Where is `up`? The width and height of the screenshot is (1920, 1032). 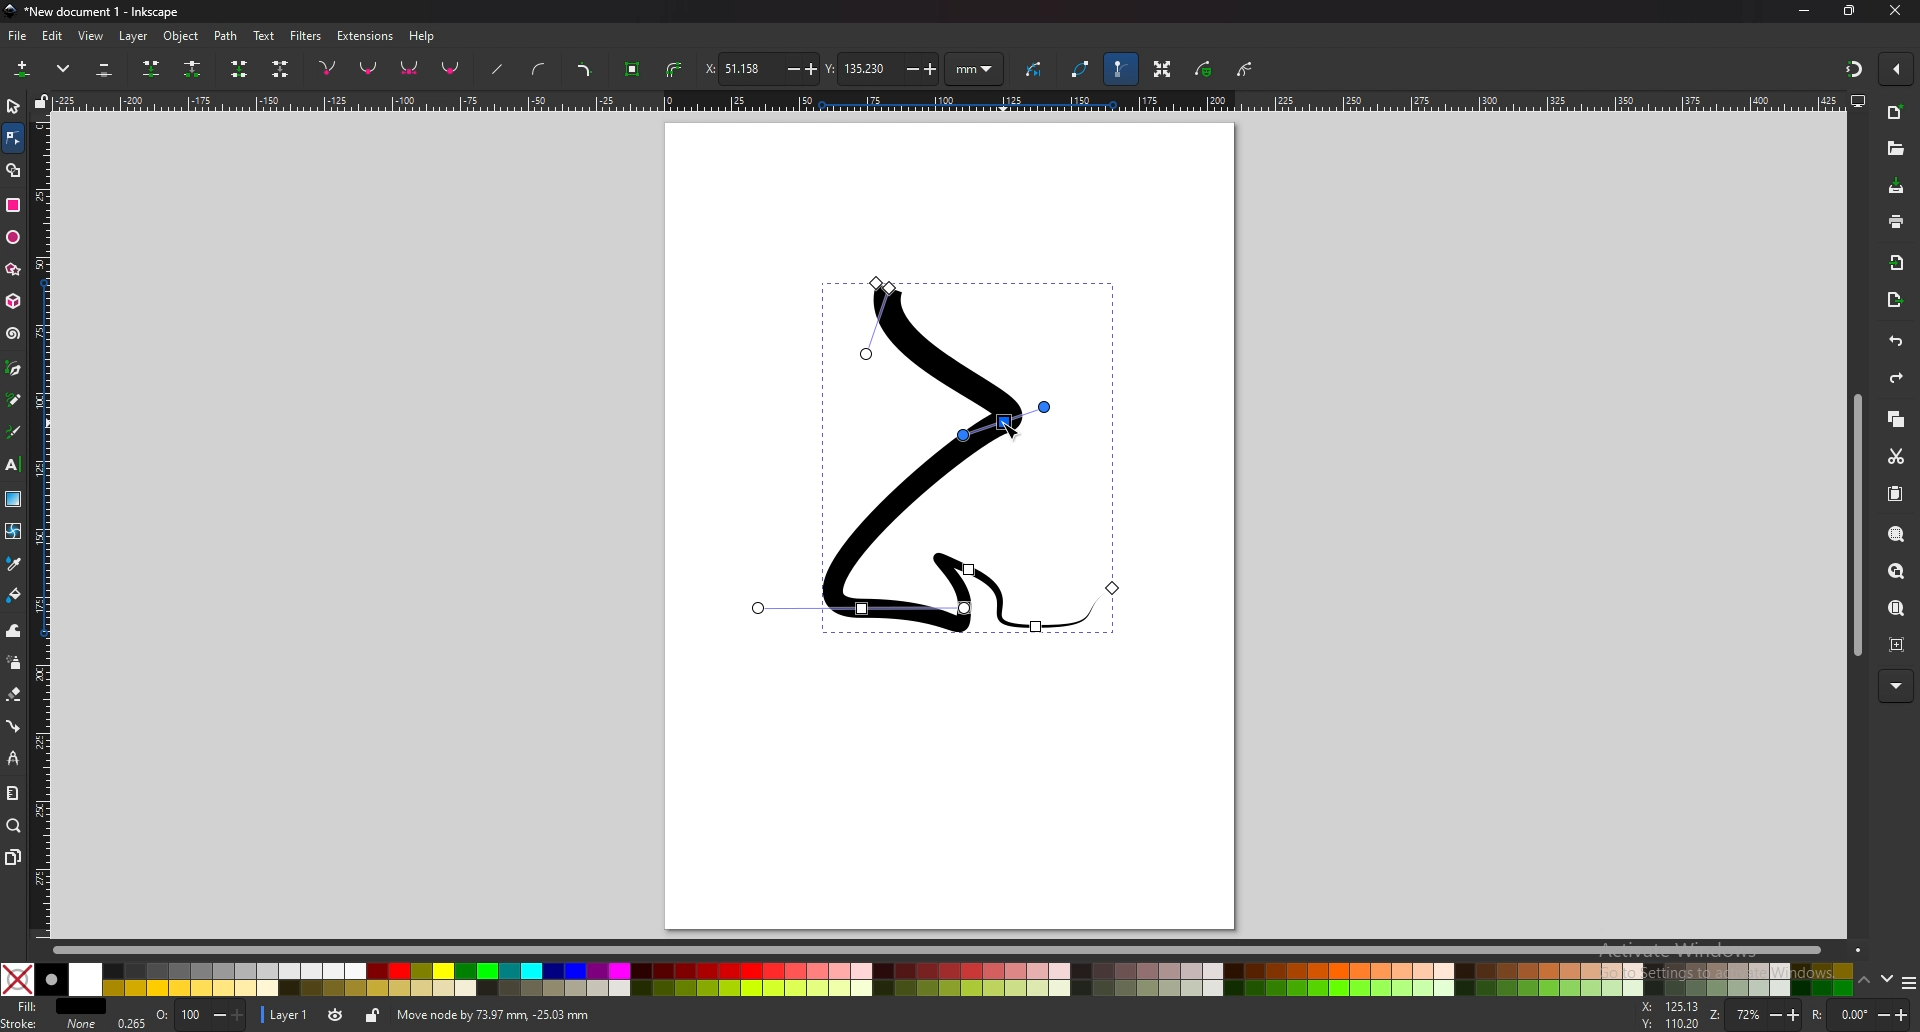 up is located at coordinates (1865, 981).